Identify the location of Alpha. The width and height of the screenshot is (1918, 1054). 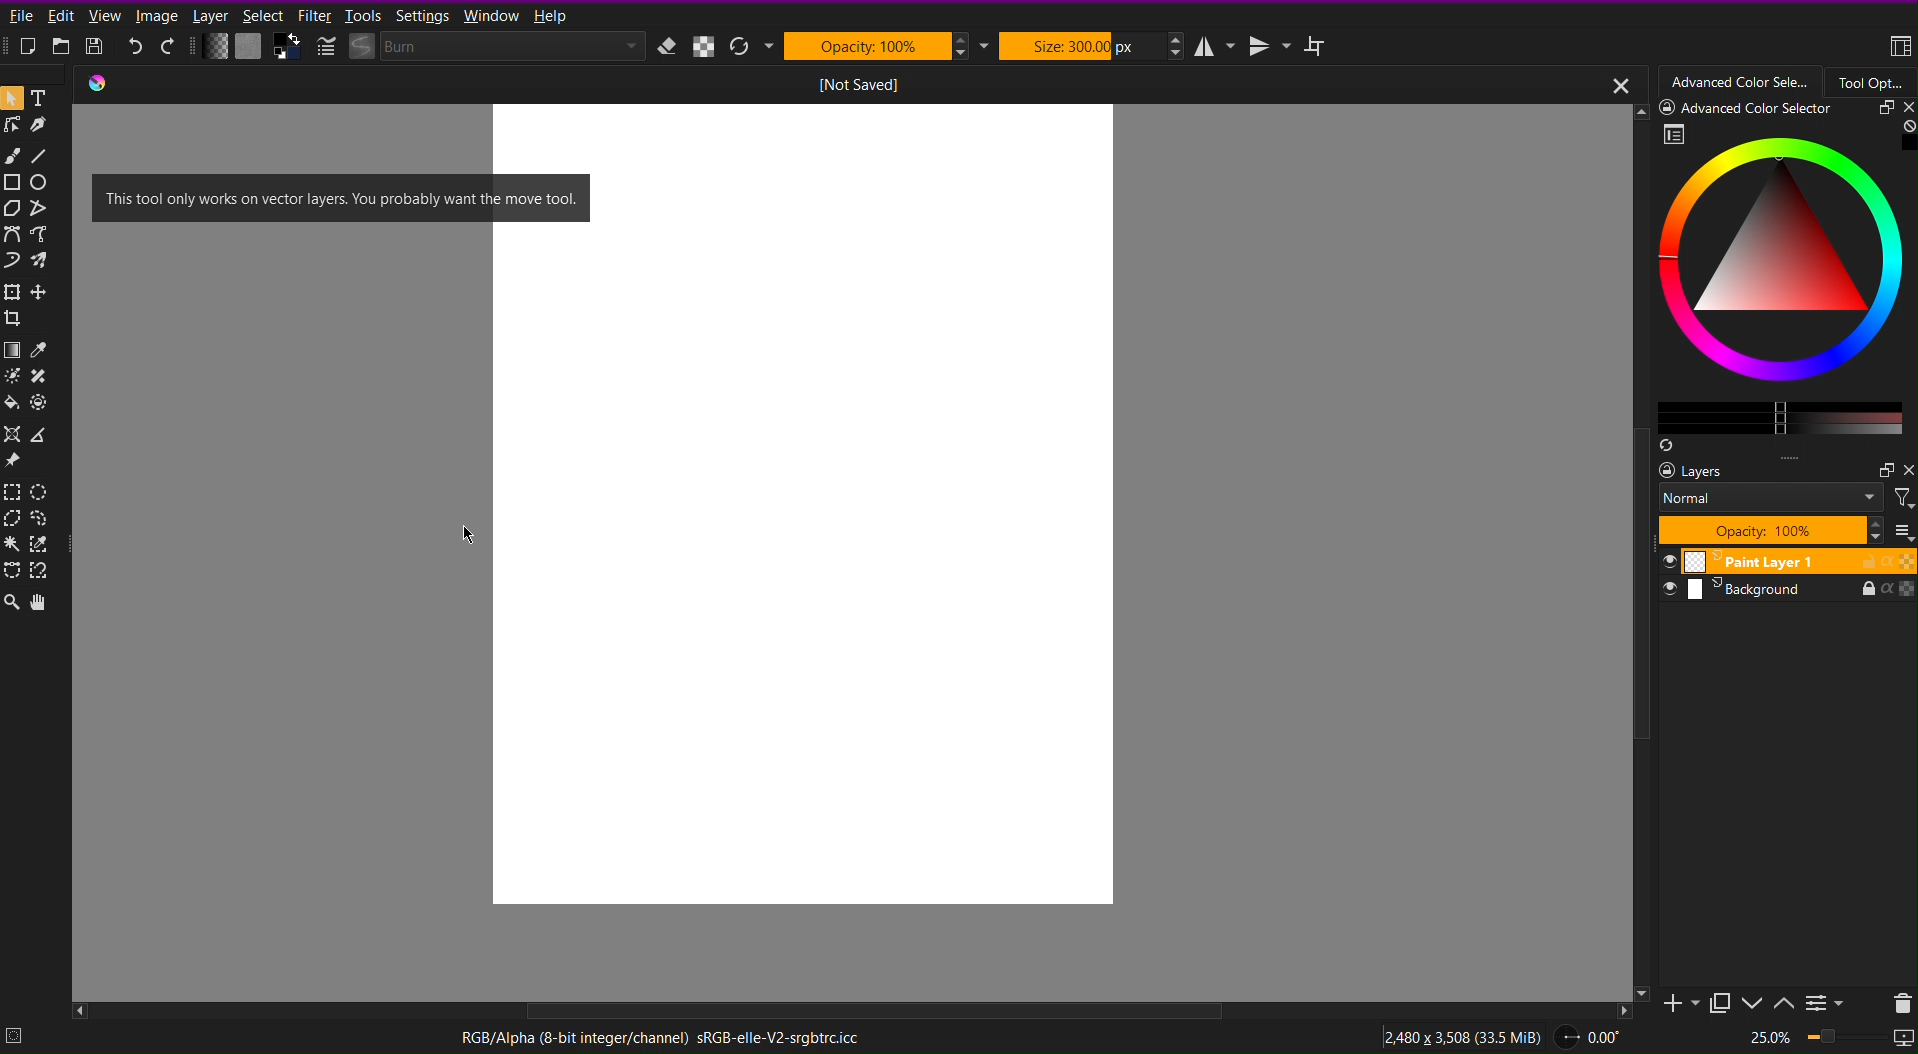
(704, 45).